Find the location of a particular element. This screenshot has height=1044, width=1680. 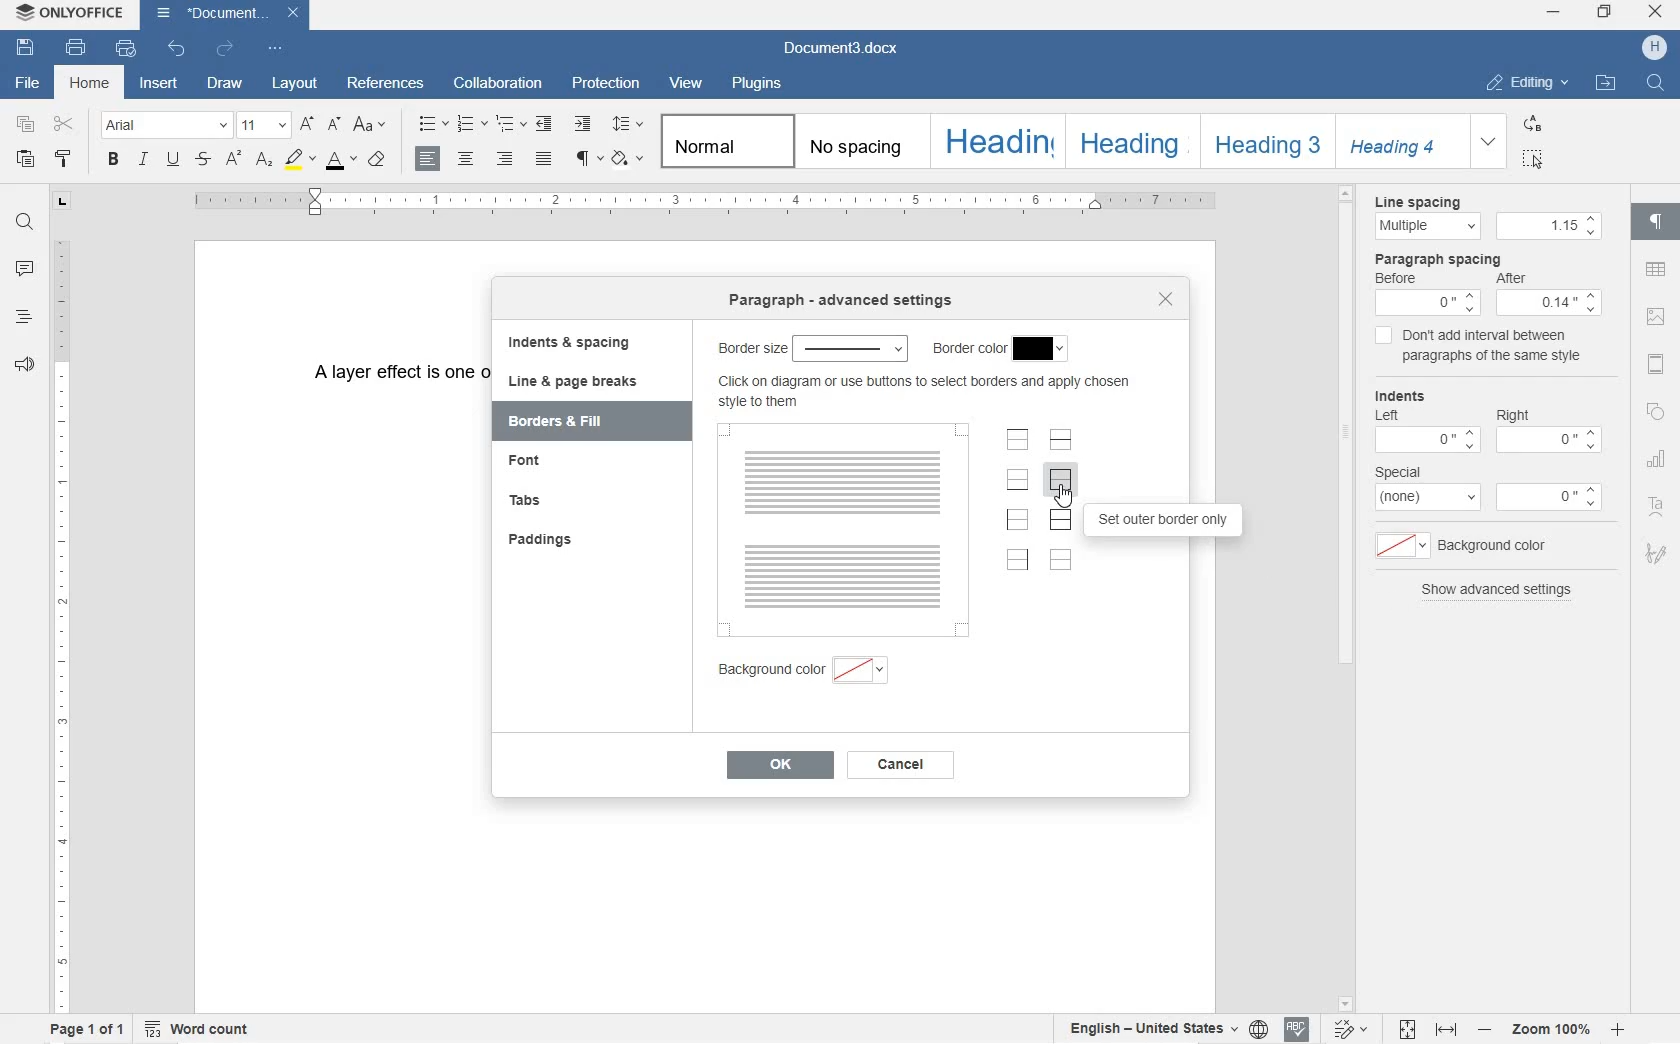

SHAPE is located at coordinates (1656, 410).